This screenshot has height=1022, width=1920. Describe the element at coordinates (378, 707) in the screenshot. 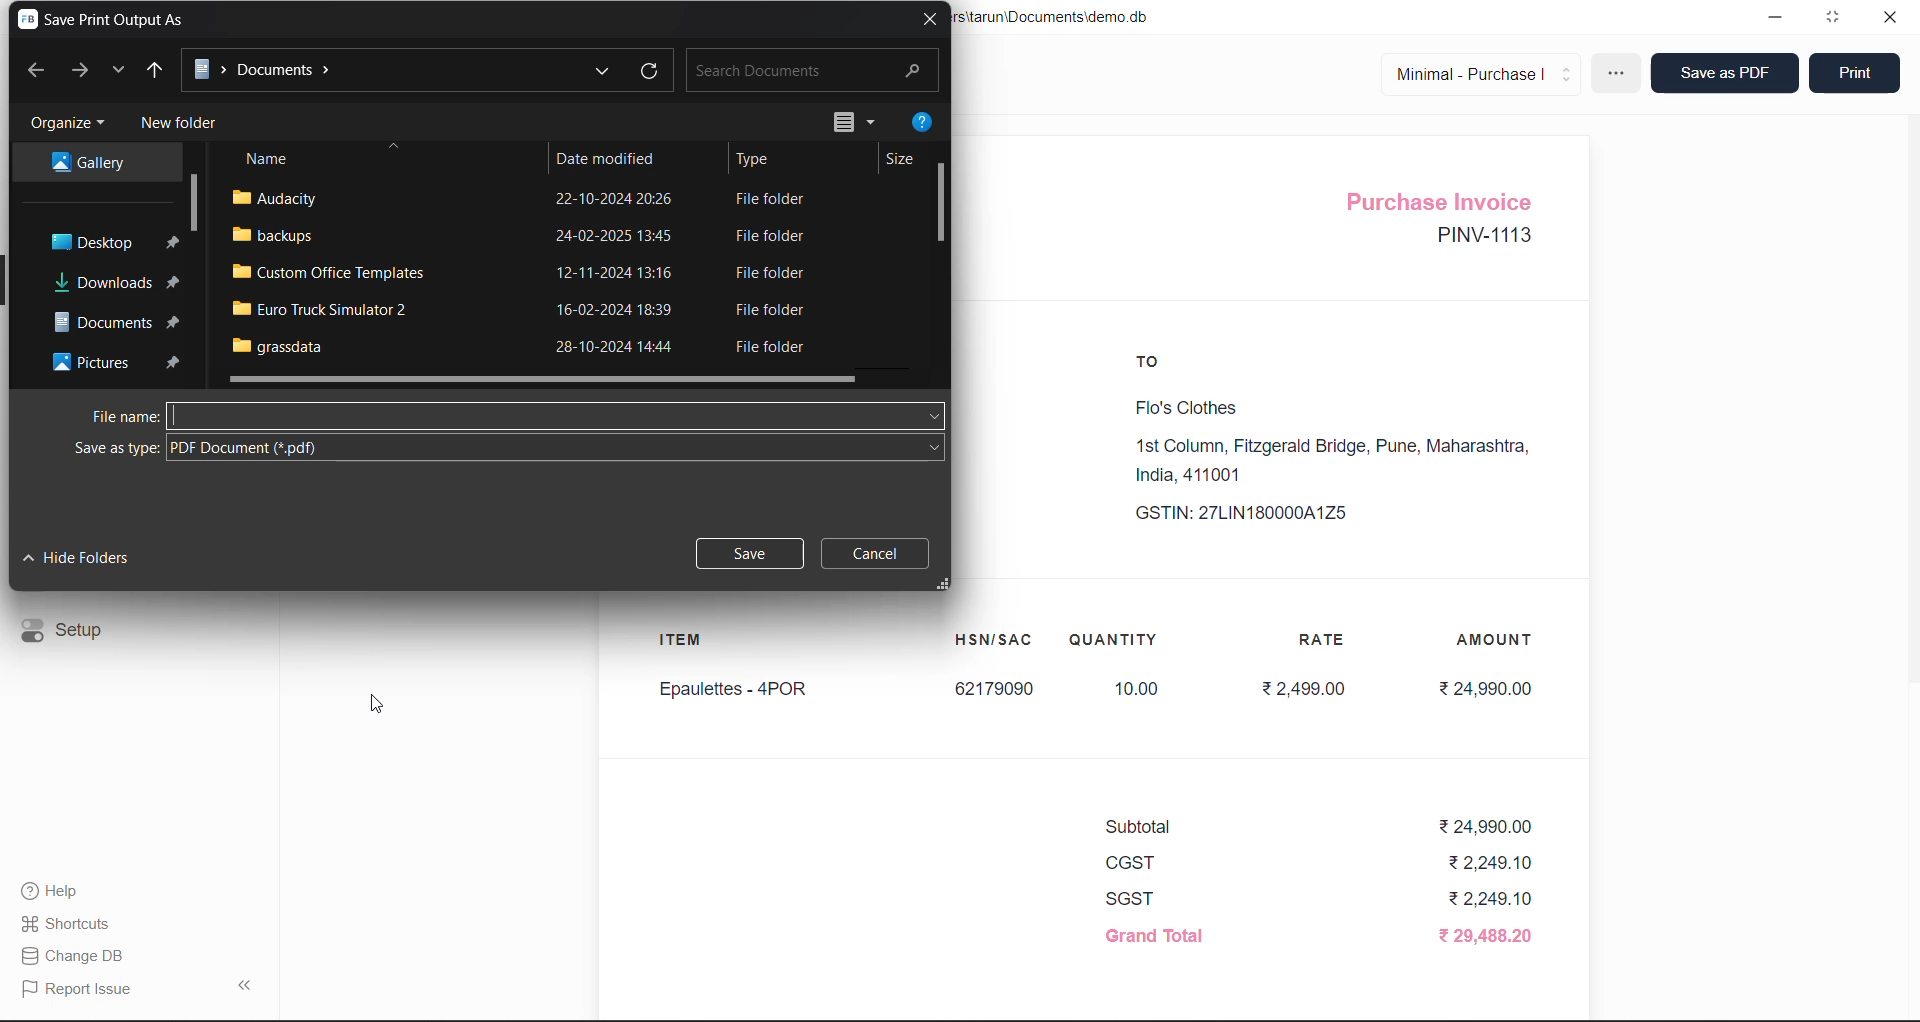

I see `cursor` at that location.